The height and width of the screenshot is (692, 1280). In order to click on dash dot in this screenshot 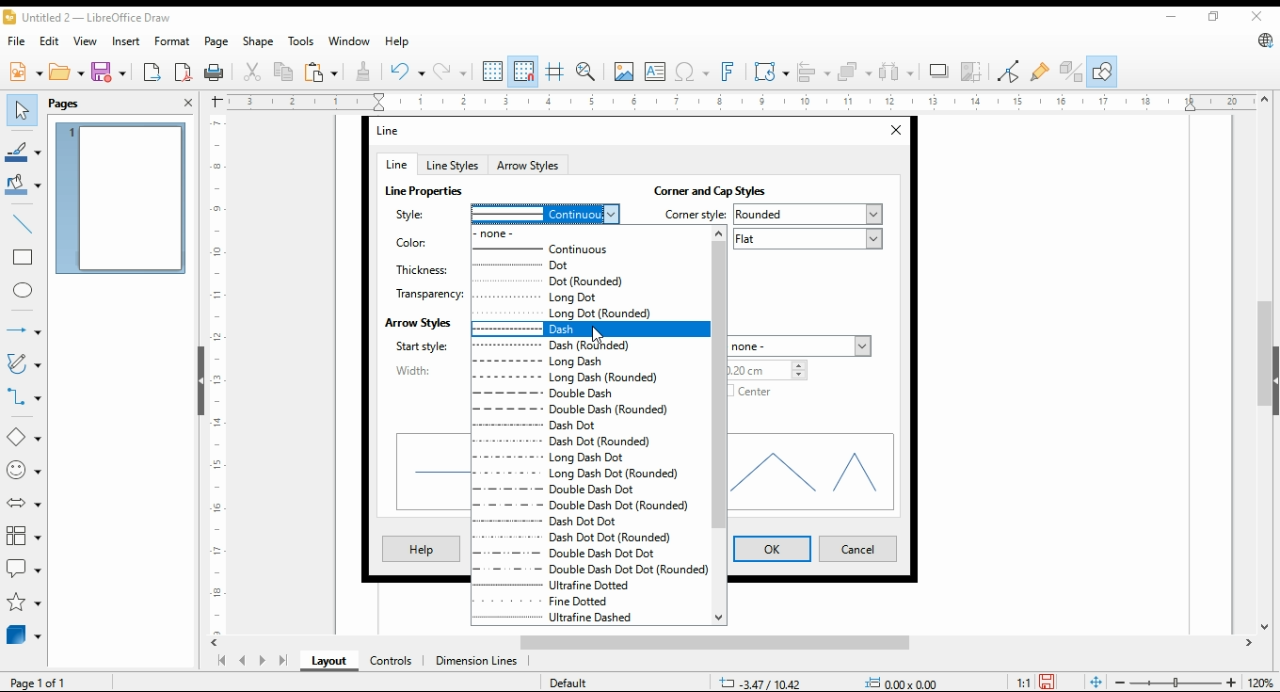, I will do `click(572, 426)`.